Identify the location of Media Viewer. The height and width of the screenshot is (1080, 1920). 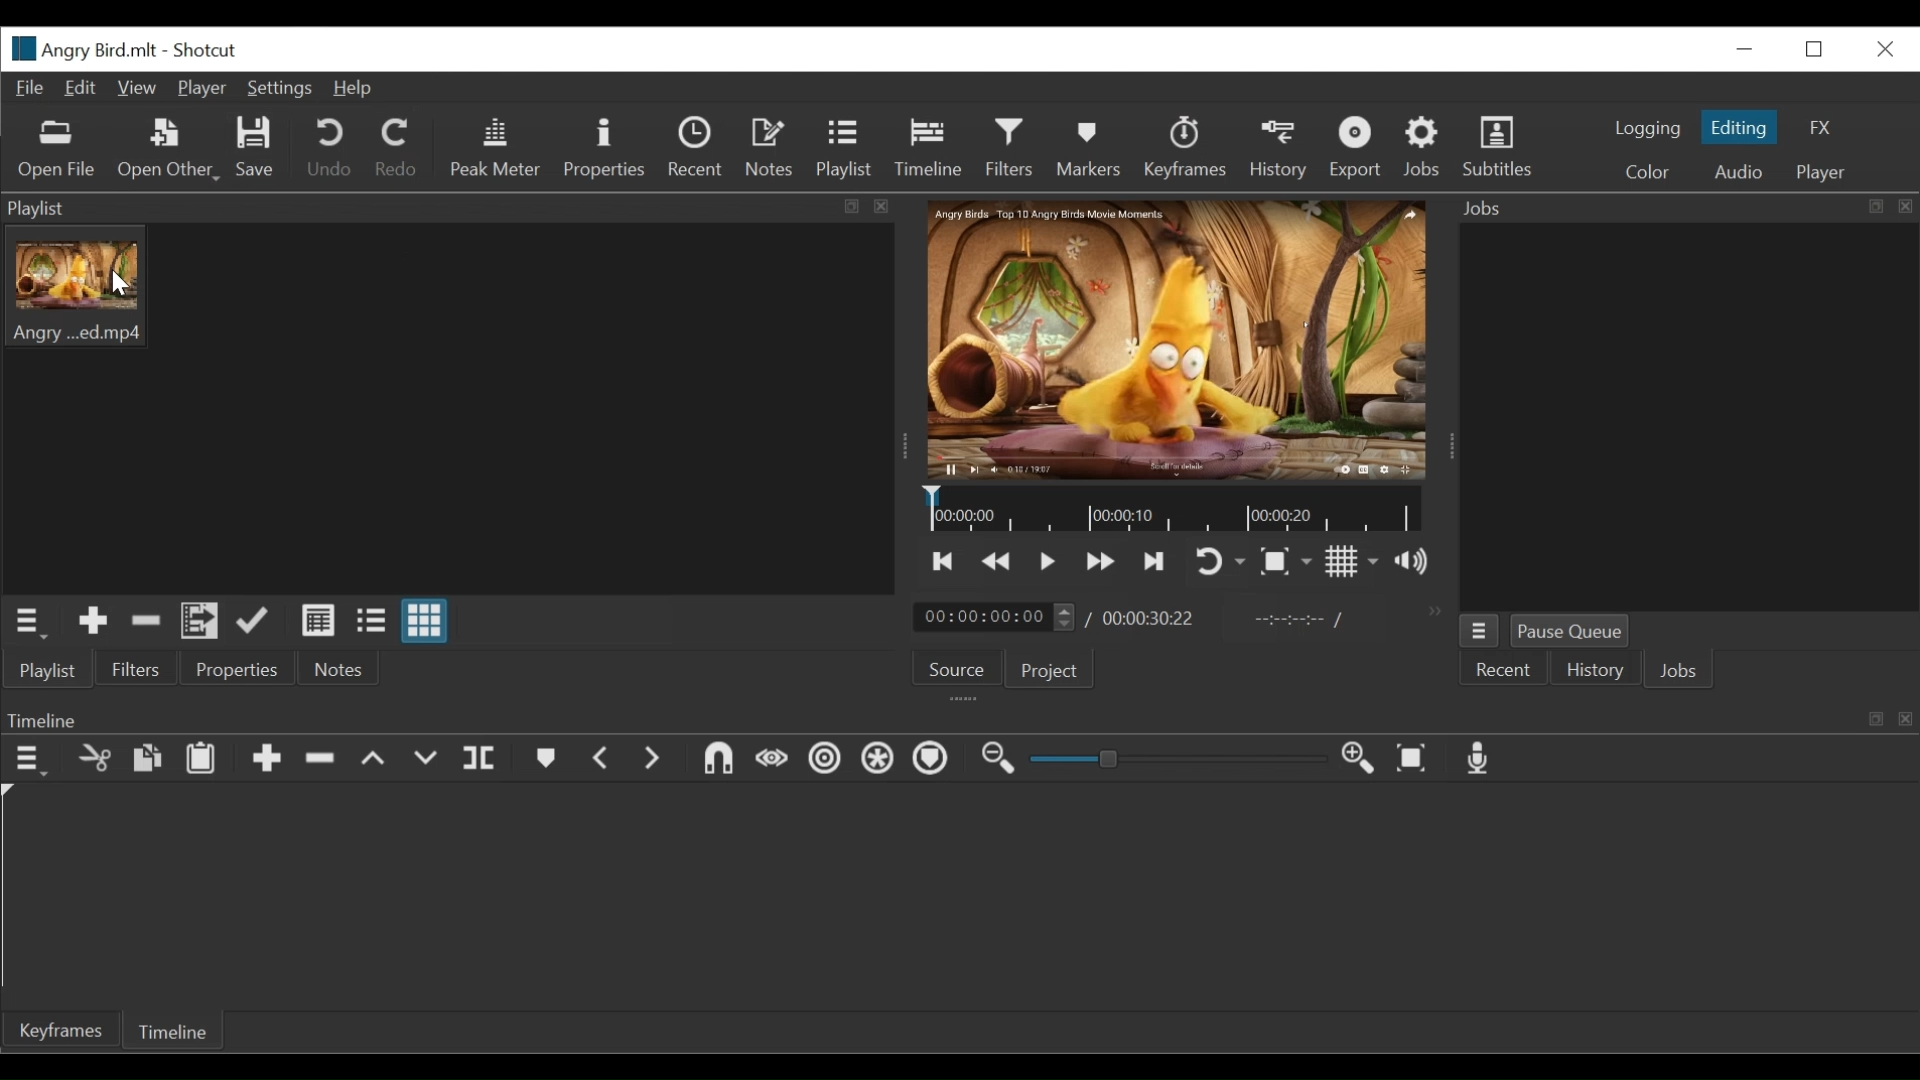
(1179, 339).